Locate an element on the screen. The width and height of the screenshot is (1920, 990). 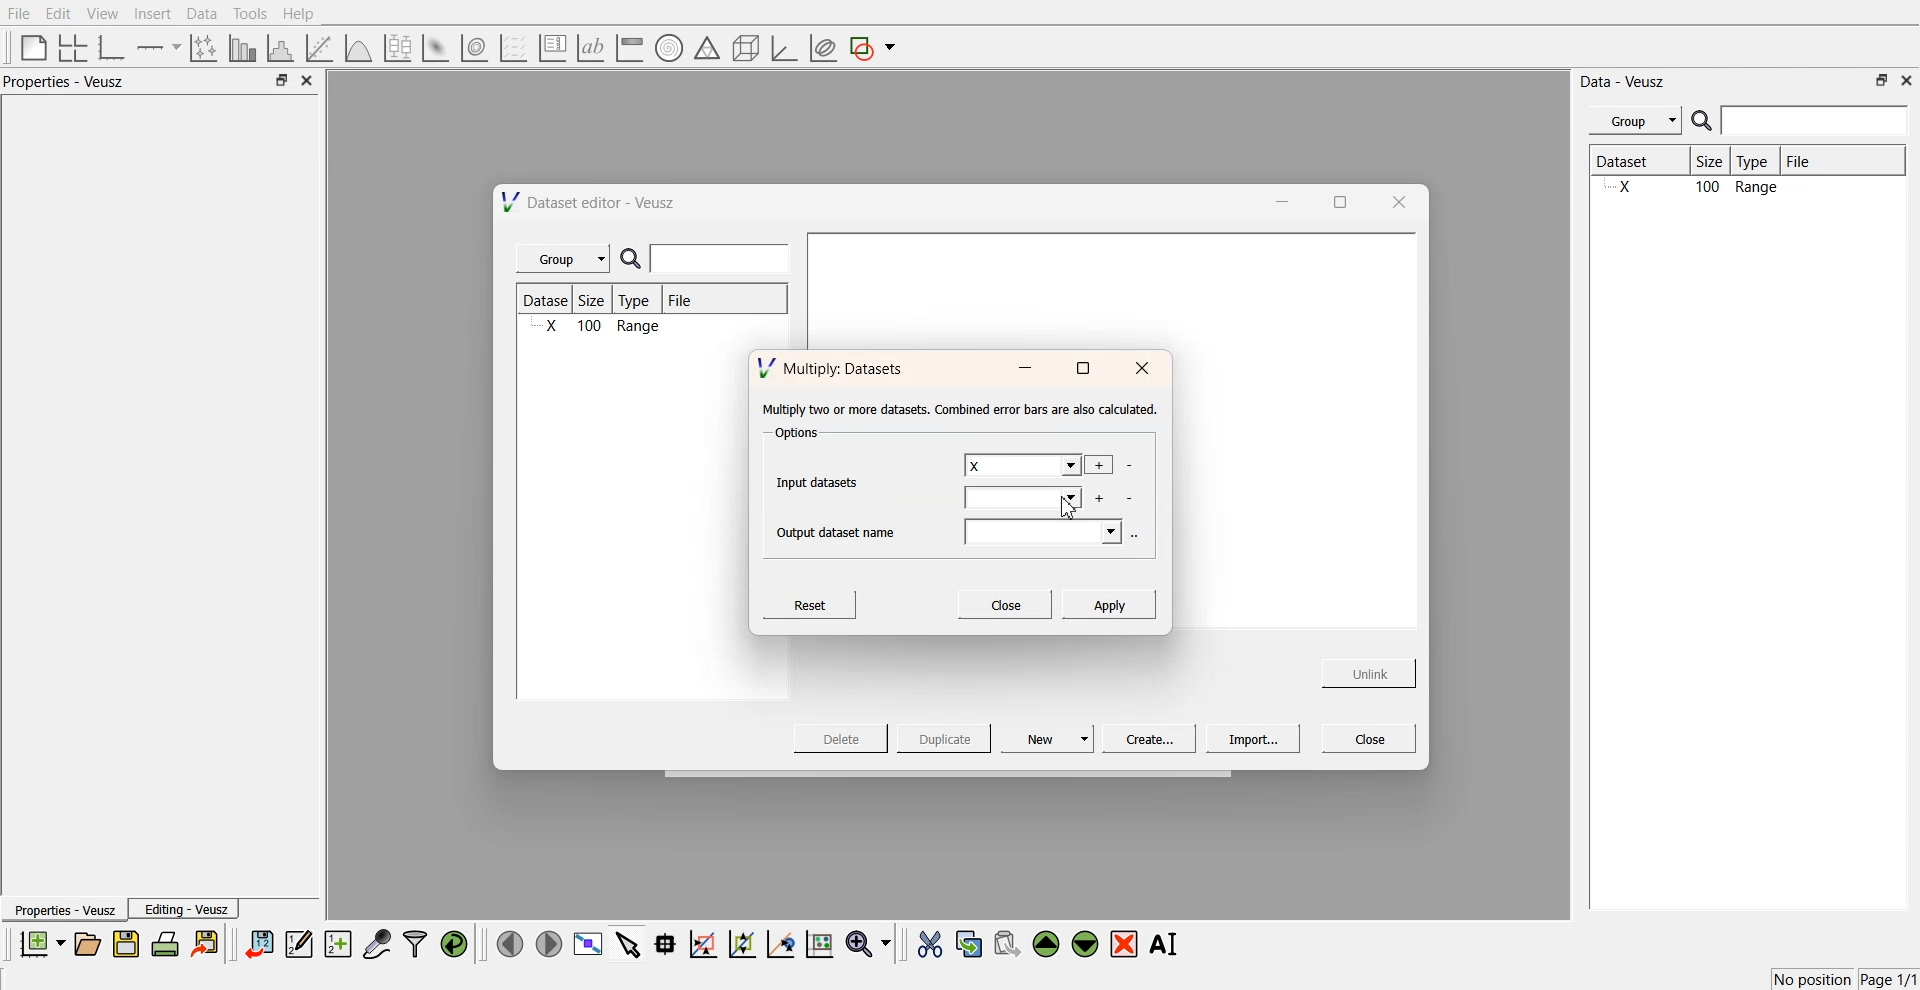
print is located at coordinates (170, 943).